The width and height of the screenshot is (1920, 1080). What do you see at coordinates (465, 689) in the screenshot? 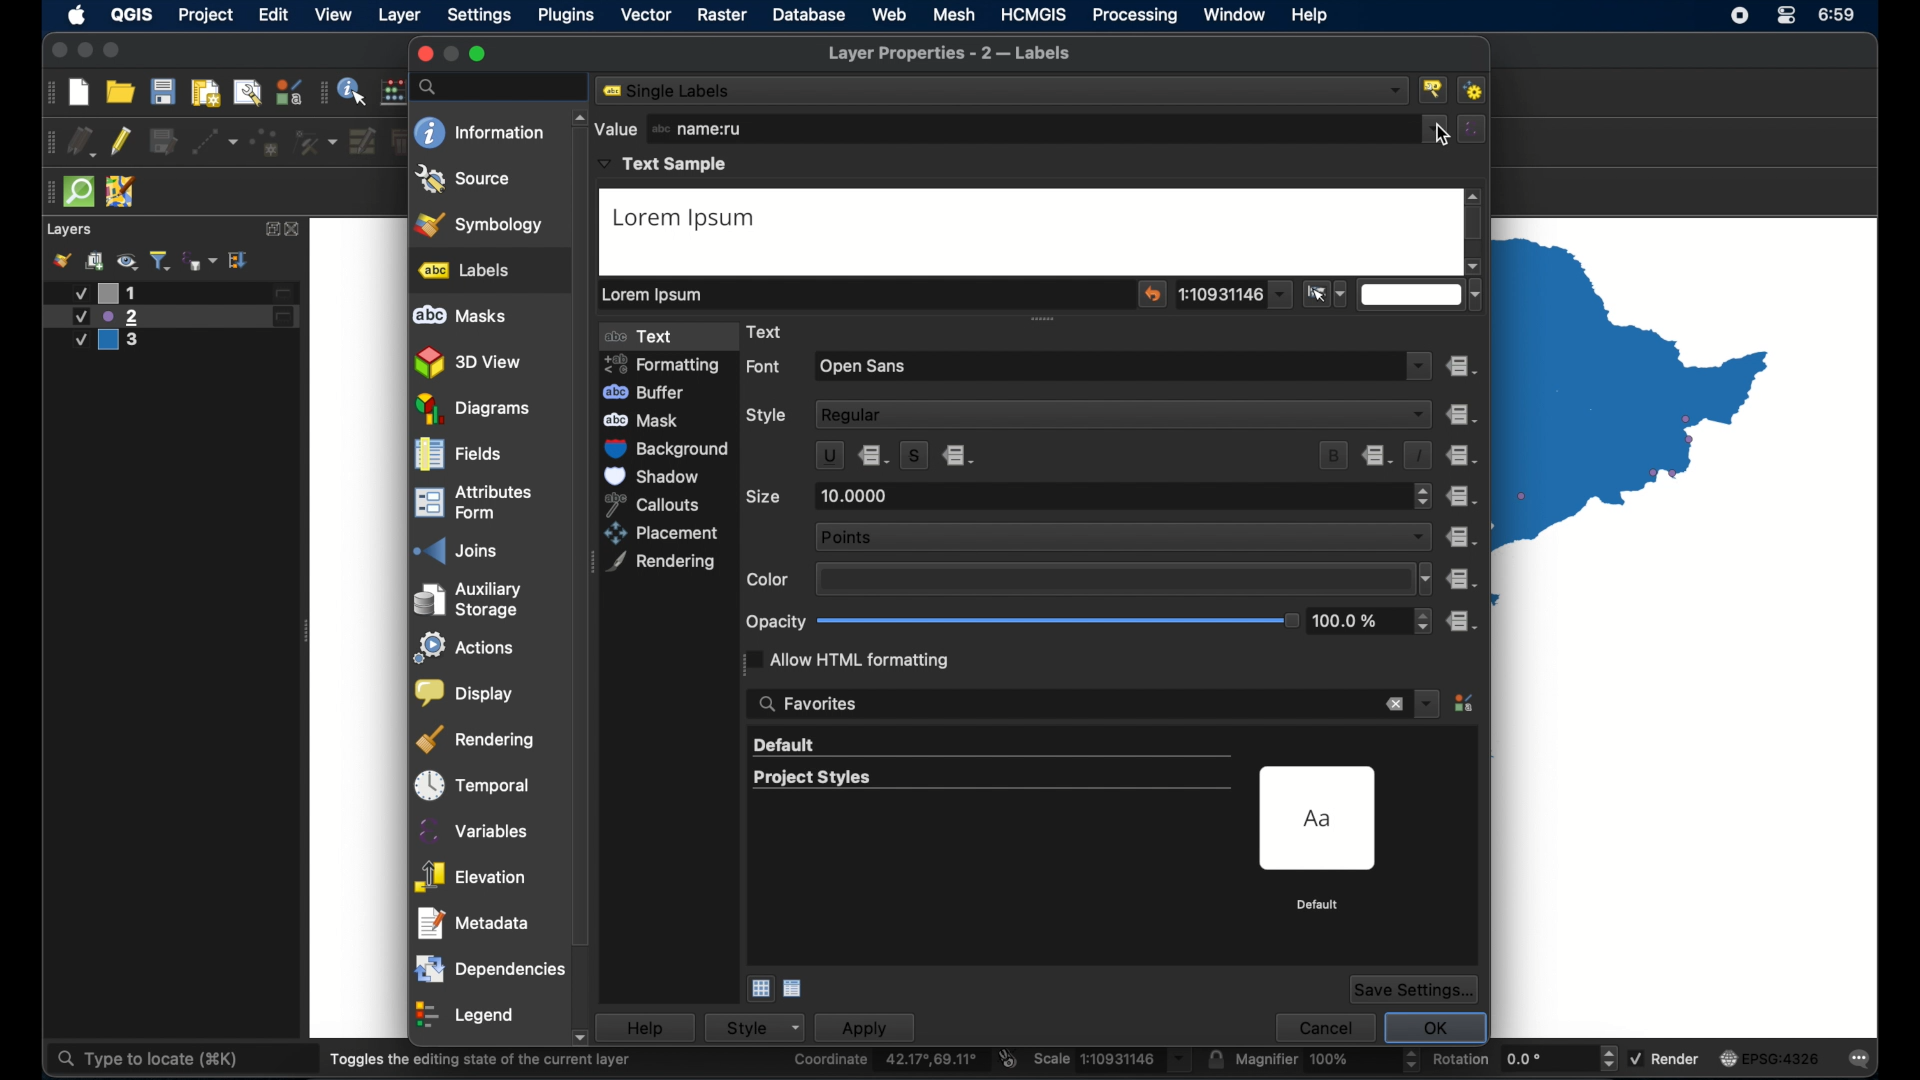
I see `display` at bounding box center [465, 689].